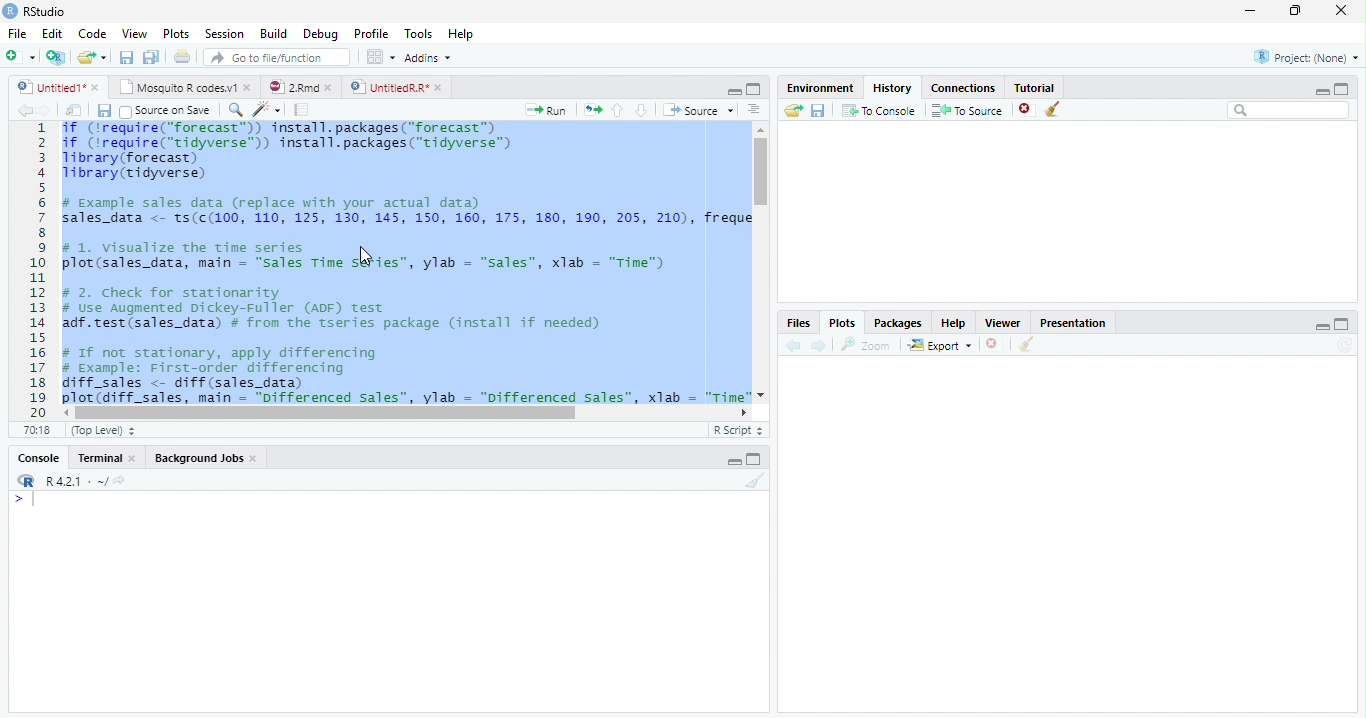 The width and height of the screenshot is (1366, 718). Describe the element at coordinates (152, 57) in the screenshot. I see `Save all open files` at that location.